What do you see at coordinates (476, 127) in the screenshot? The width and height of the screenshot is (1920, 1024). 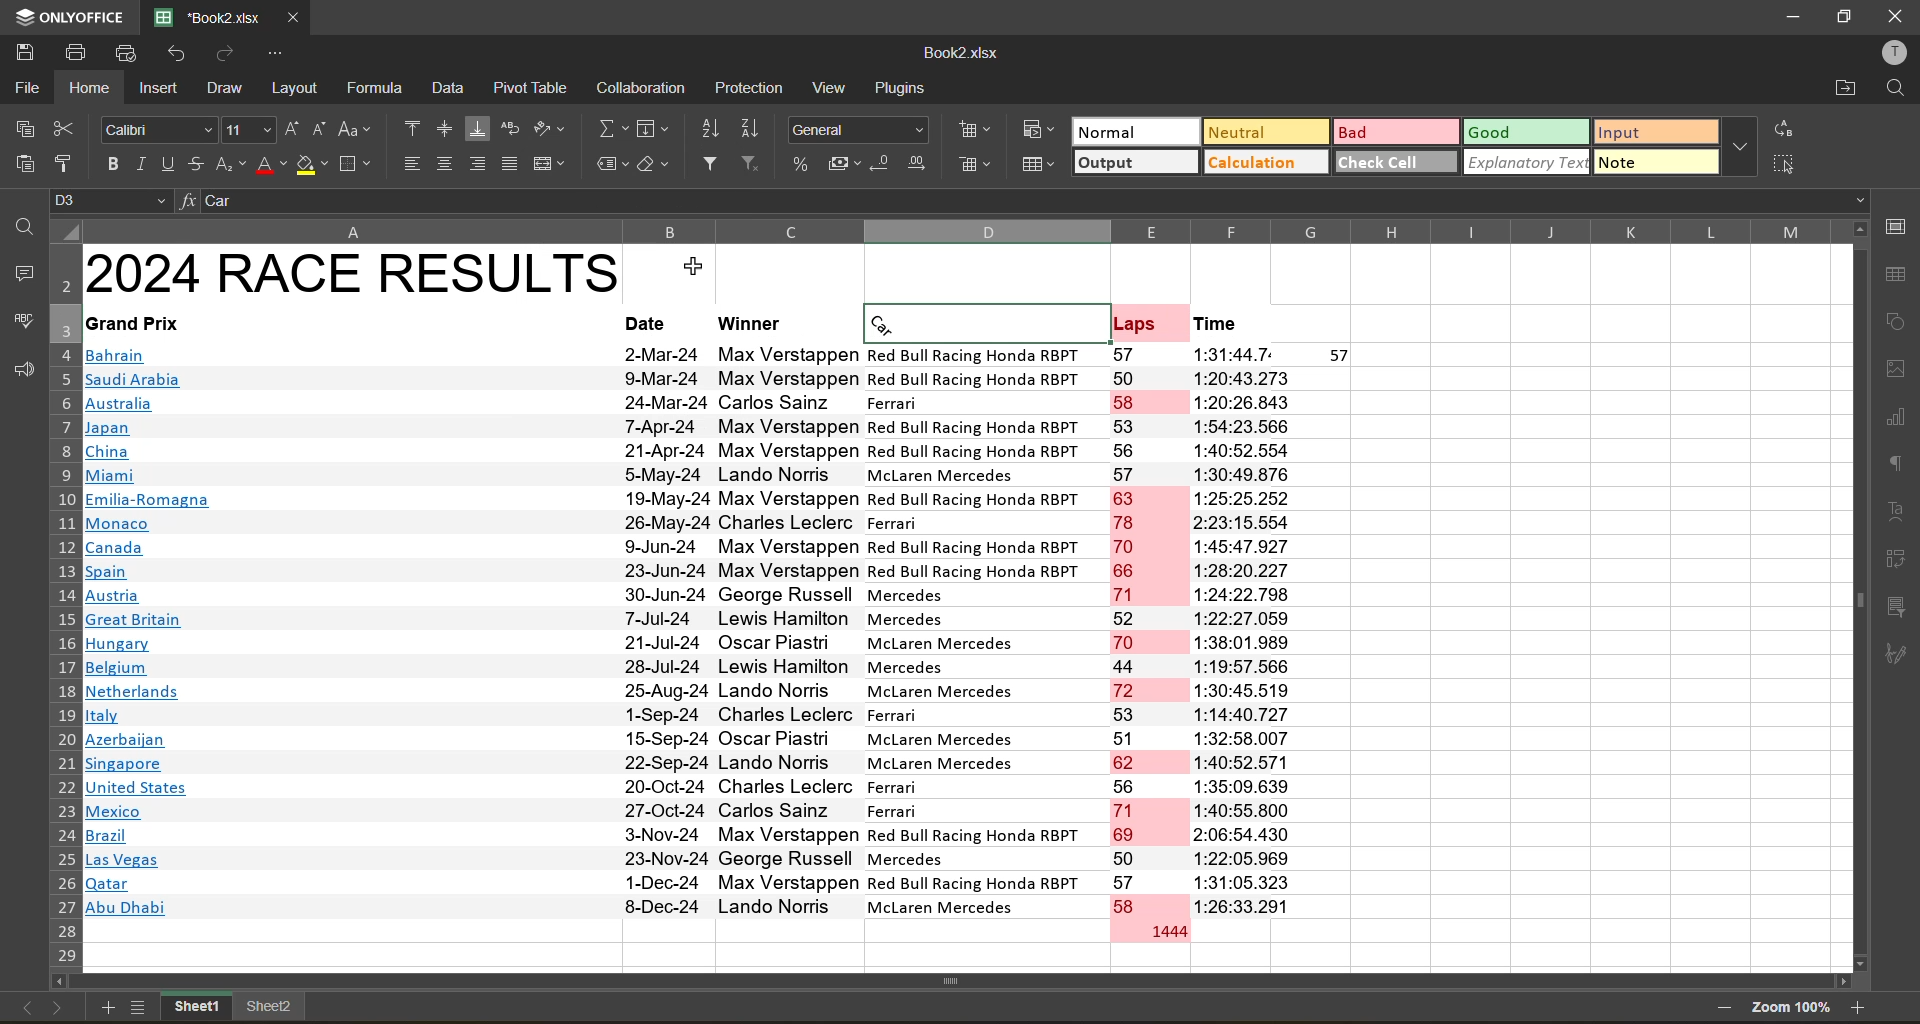 I see `align bottom` at bounding box center [476, 127].